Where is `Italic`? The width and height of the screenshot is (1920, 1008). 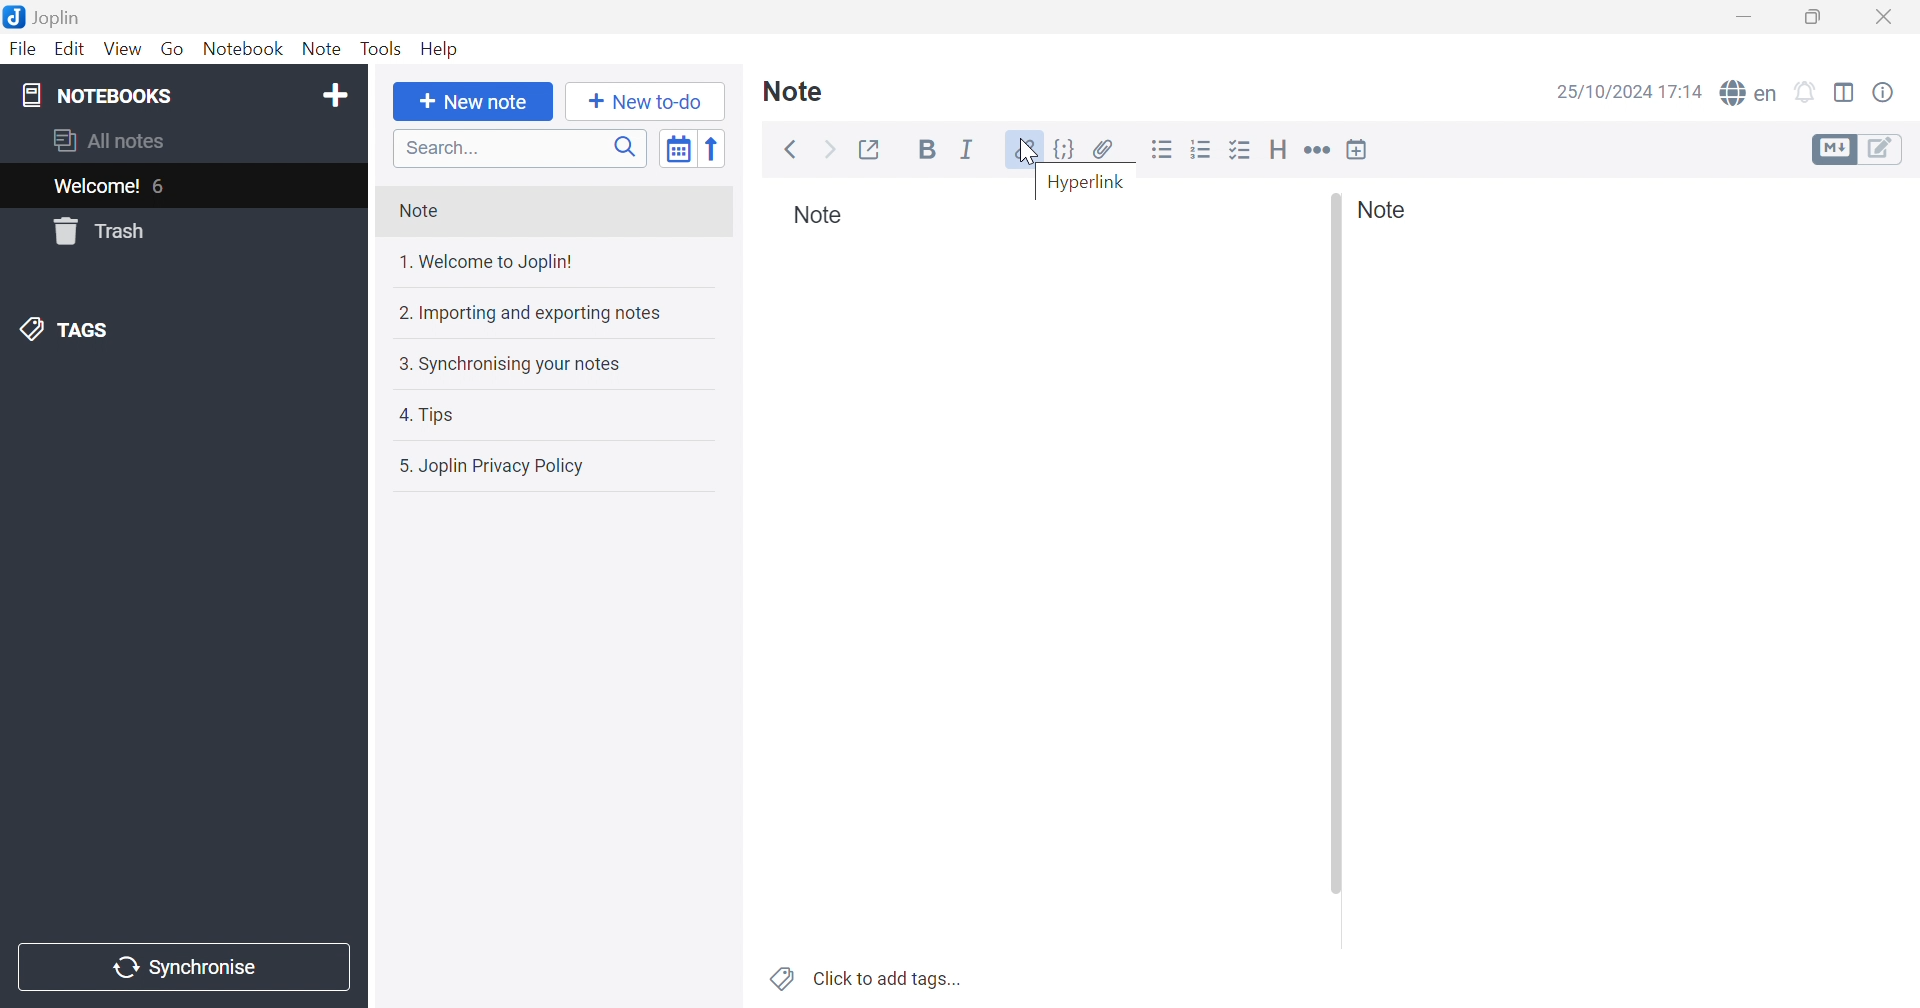
Italic is located at coordinates (968, 147).